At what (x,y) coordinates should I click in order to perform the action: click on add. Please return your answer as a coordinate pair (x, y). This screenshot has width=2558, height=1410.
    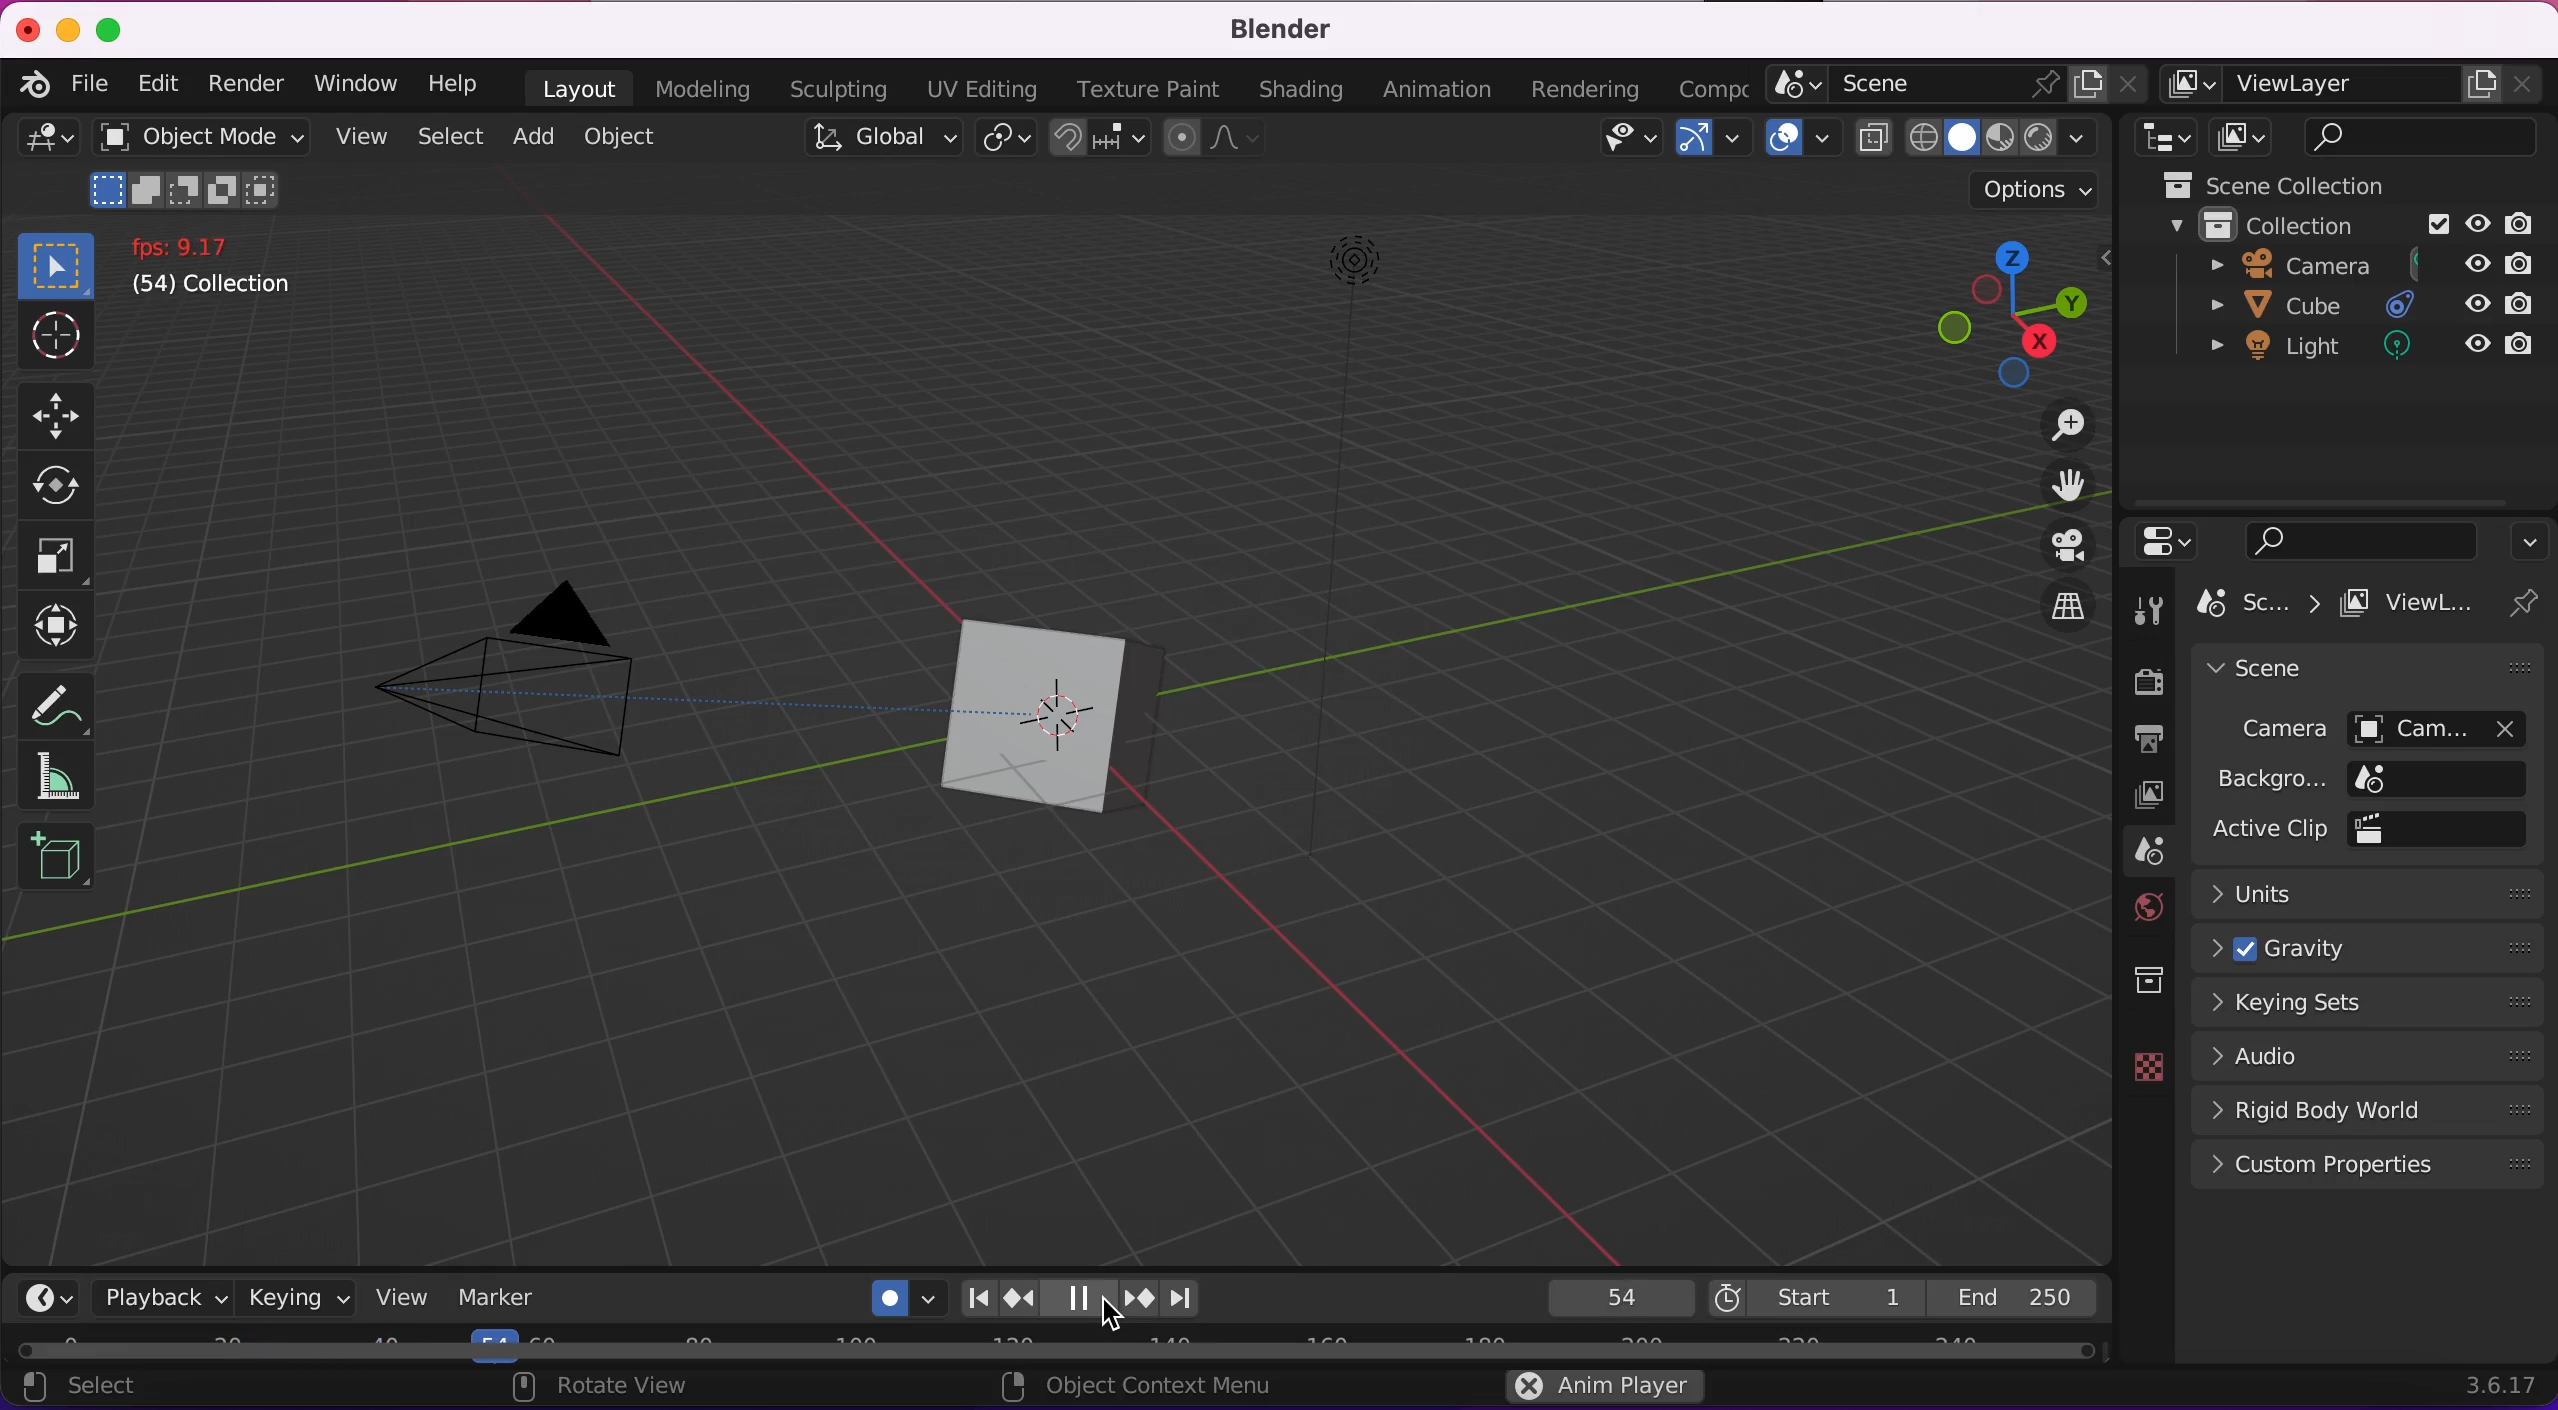
    Looking at the image, I should click on (528, 138).